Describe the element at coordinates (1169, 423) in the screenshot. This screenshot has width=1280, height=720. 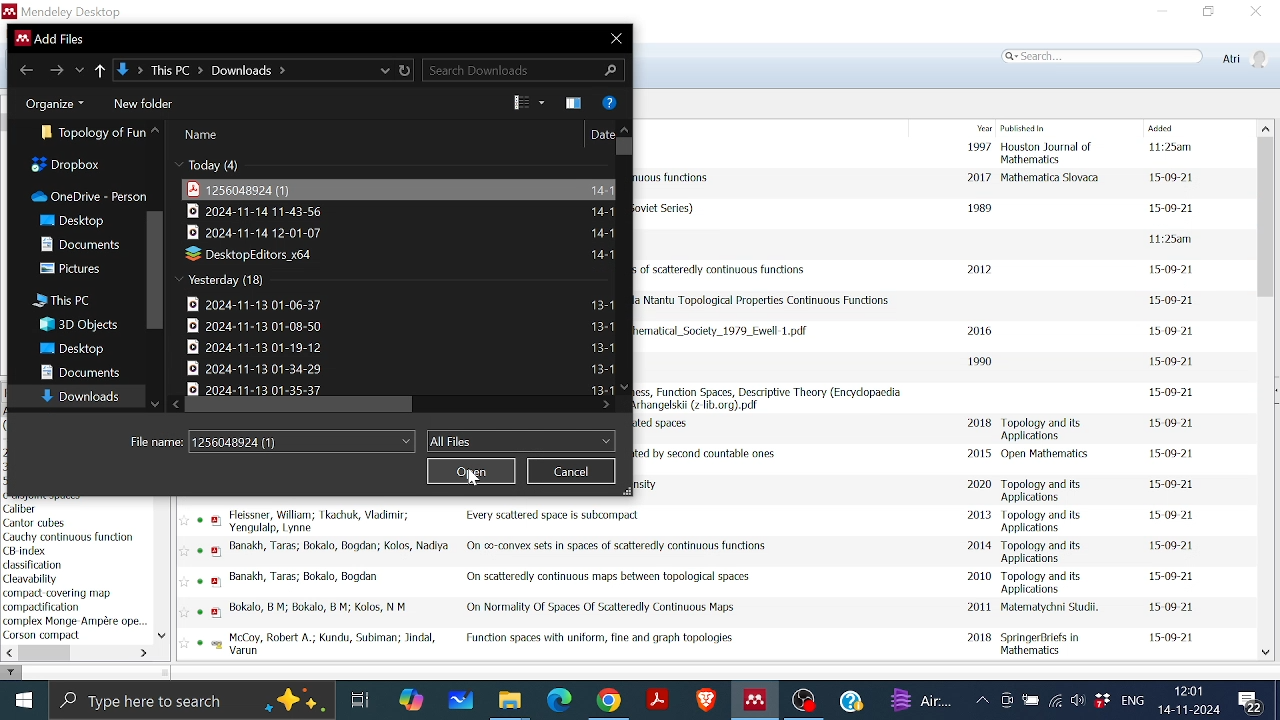
I see `date` at that location.